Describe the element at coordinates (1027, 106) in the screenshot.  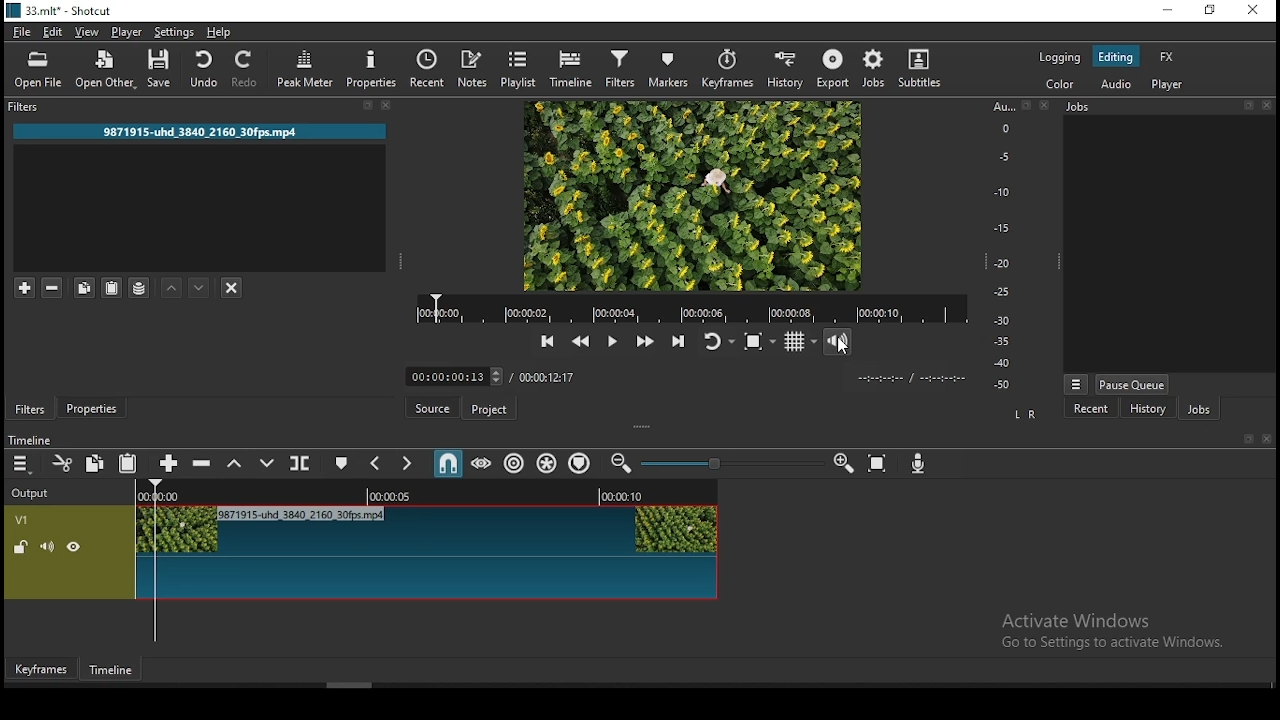
I see `bookmark` at that location.